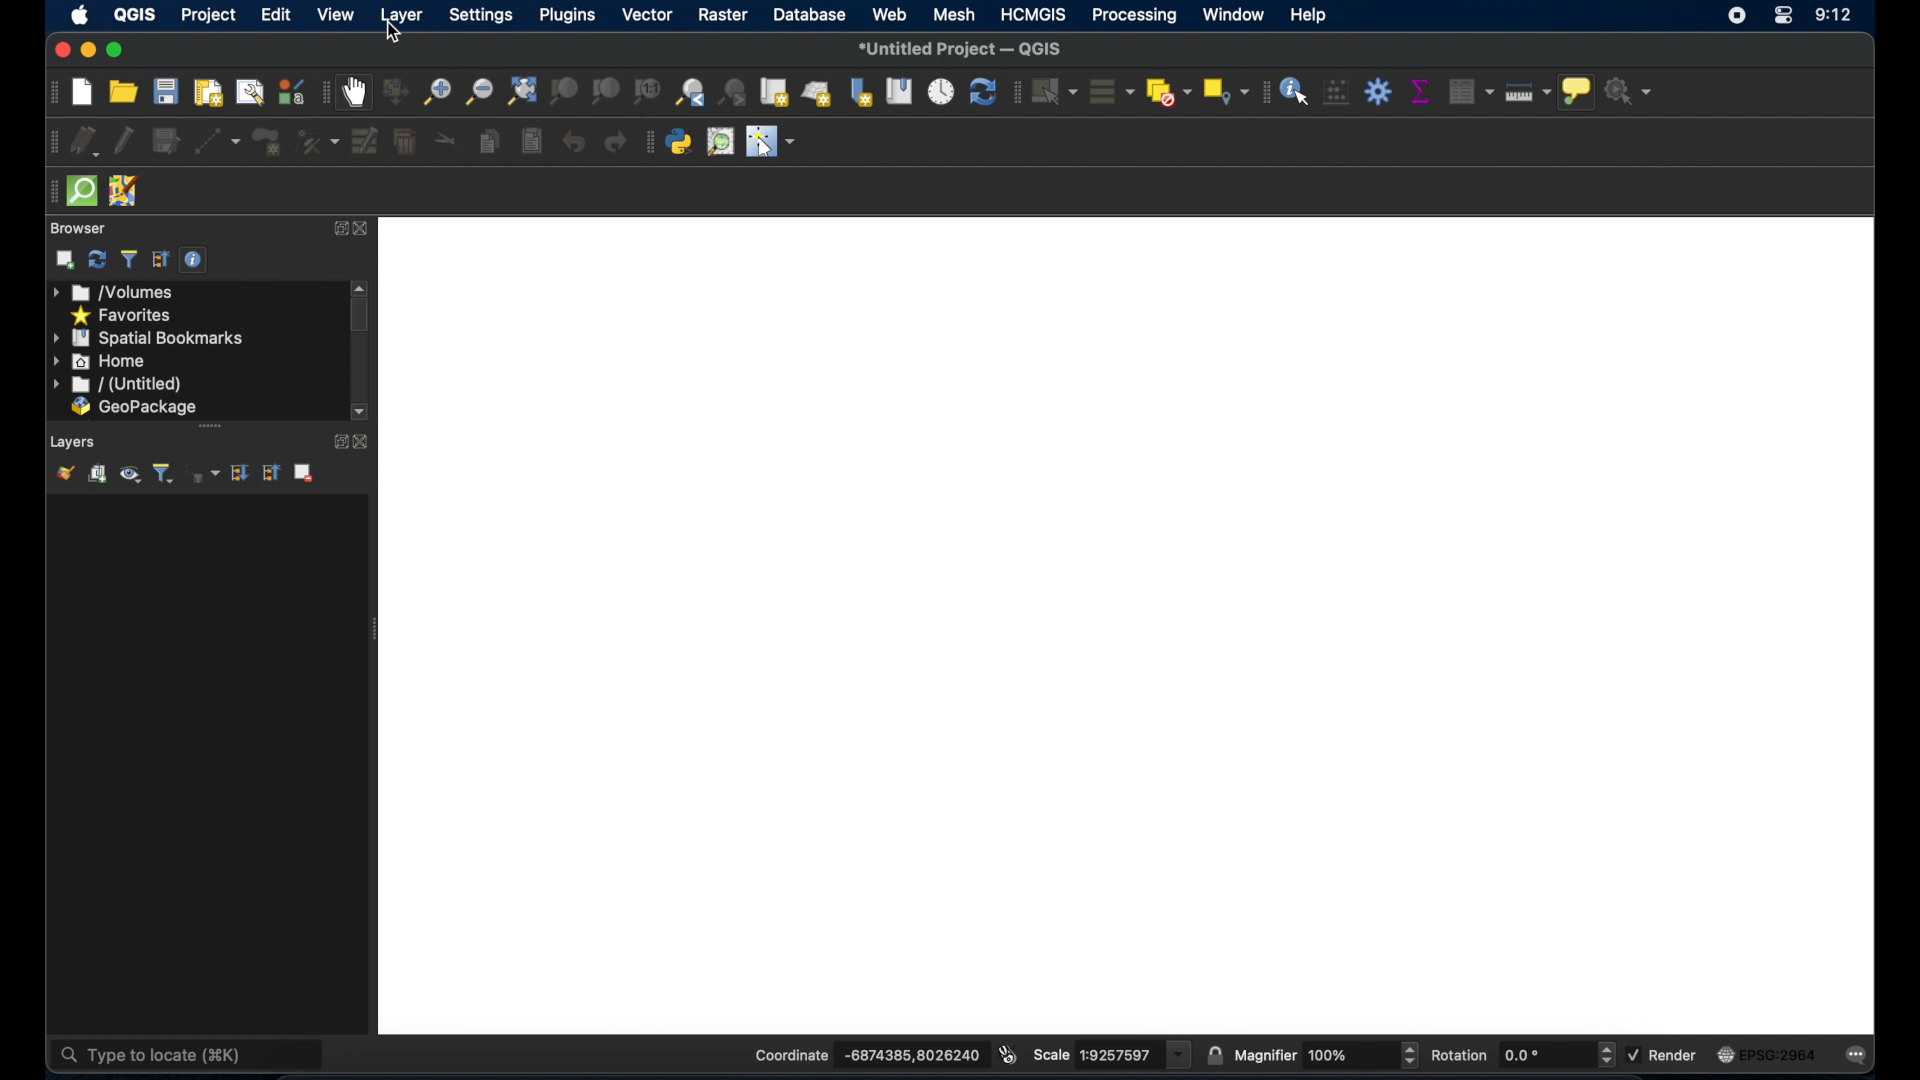  Describe the element at coordinates (248, 91) in the screenshot. I see `show layout manager` at that location.